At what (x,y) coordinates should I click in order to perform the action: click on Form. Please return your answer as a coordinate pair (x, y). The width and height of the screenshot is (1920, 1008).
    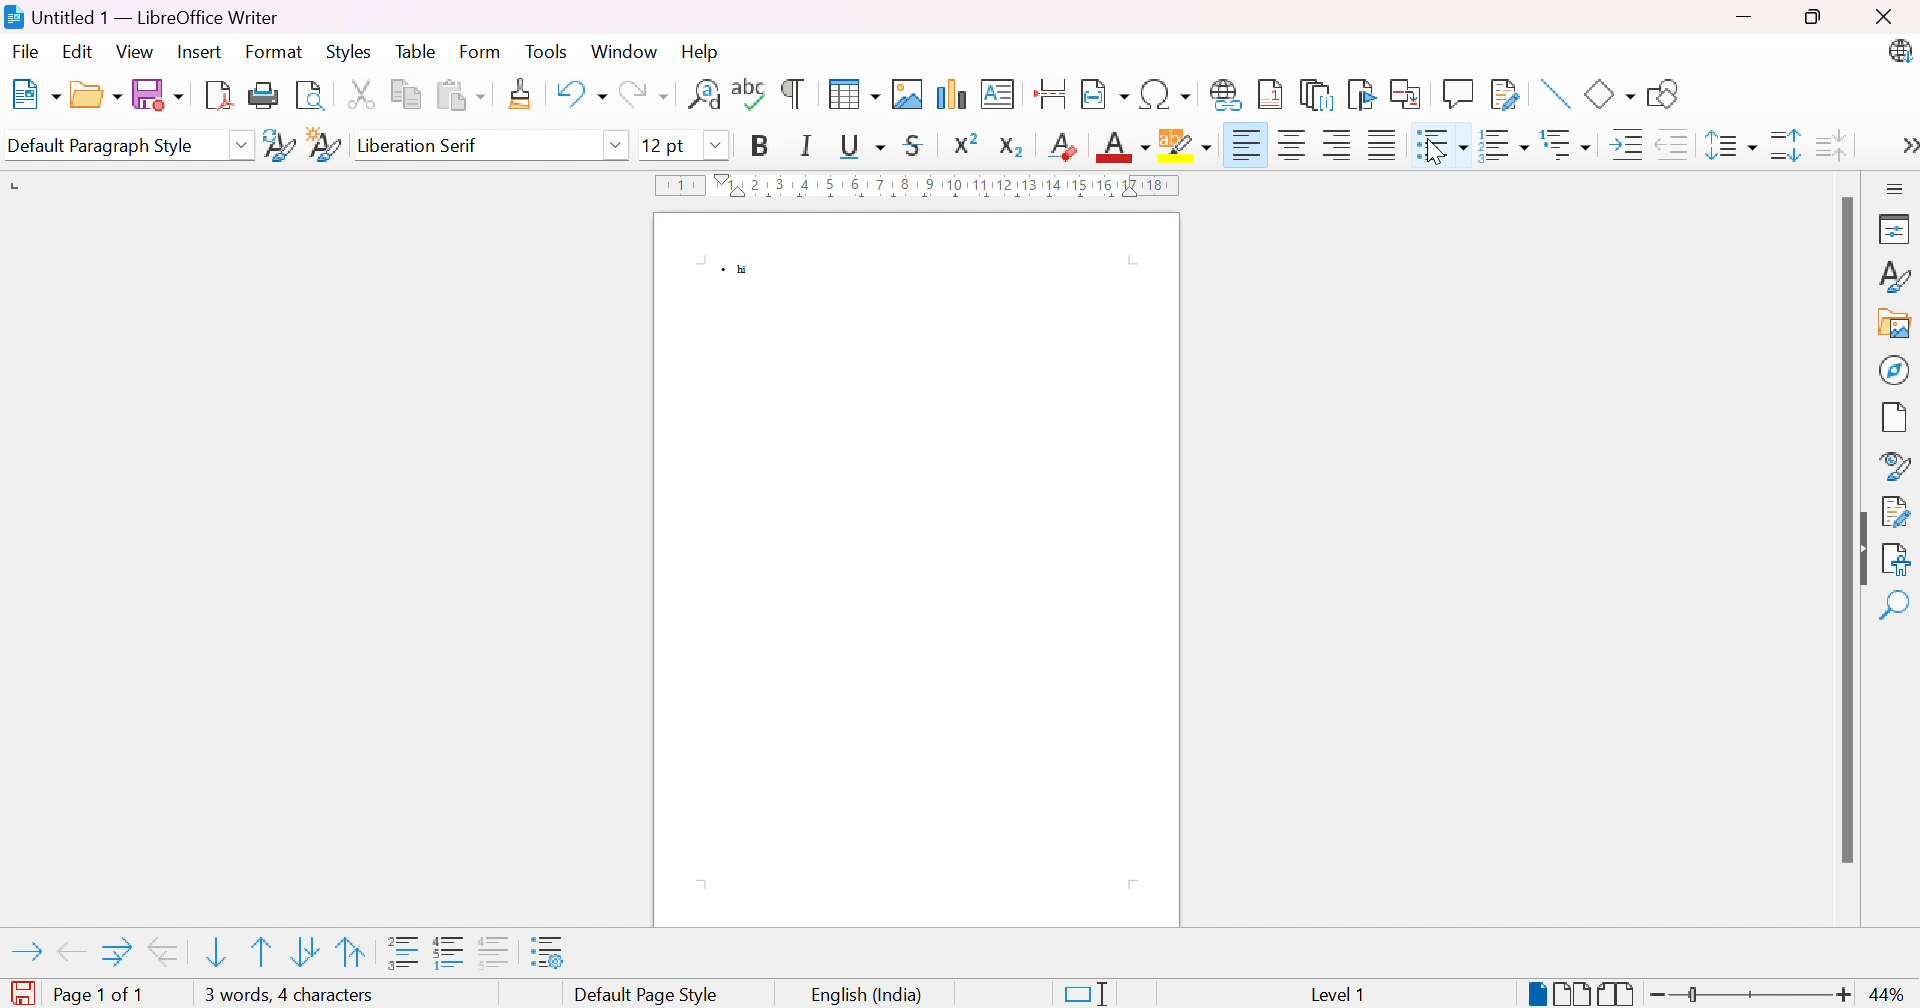
    Looking at the image, I should click on (479, 51).